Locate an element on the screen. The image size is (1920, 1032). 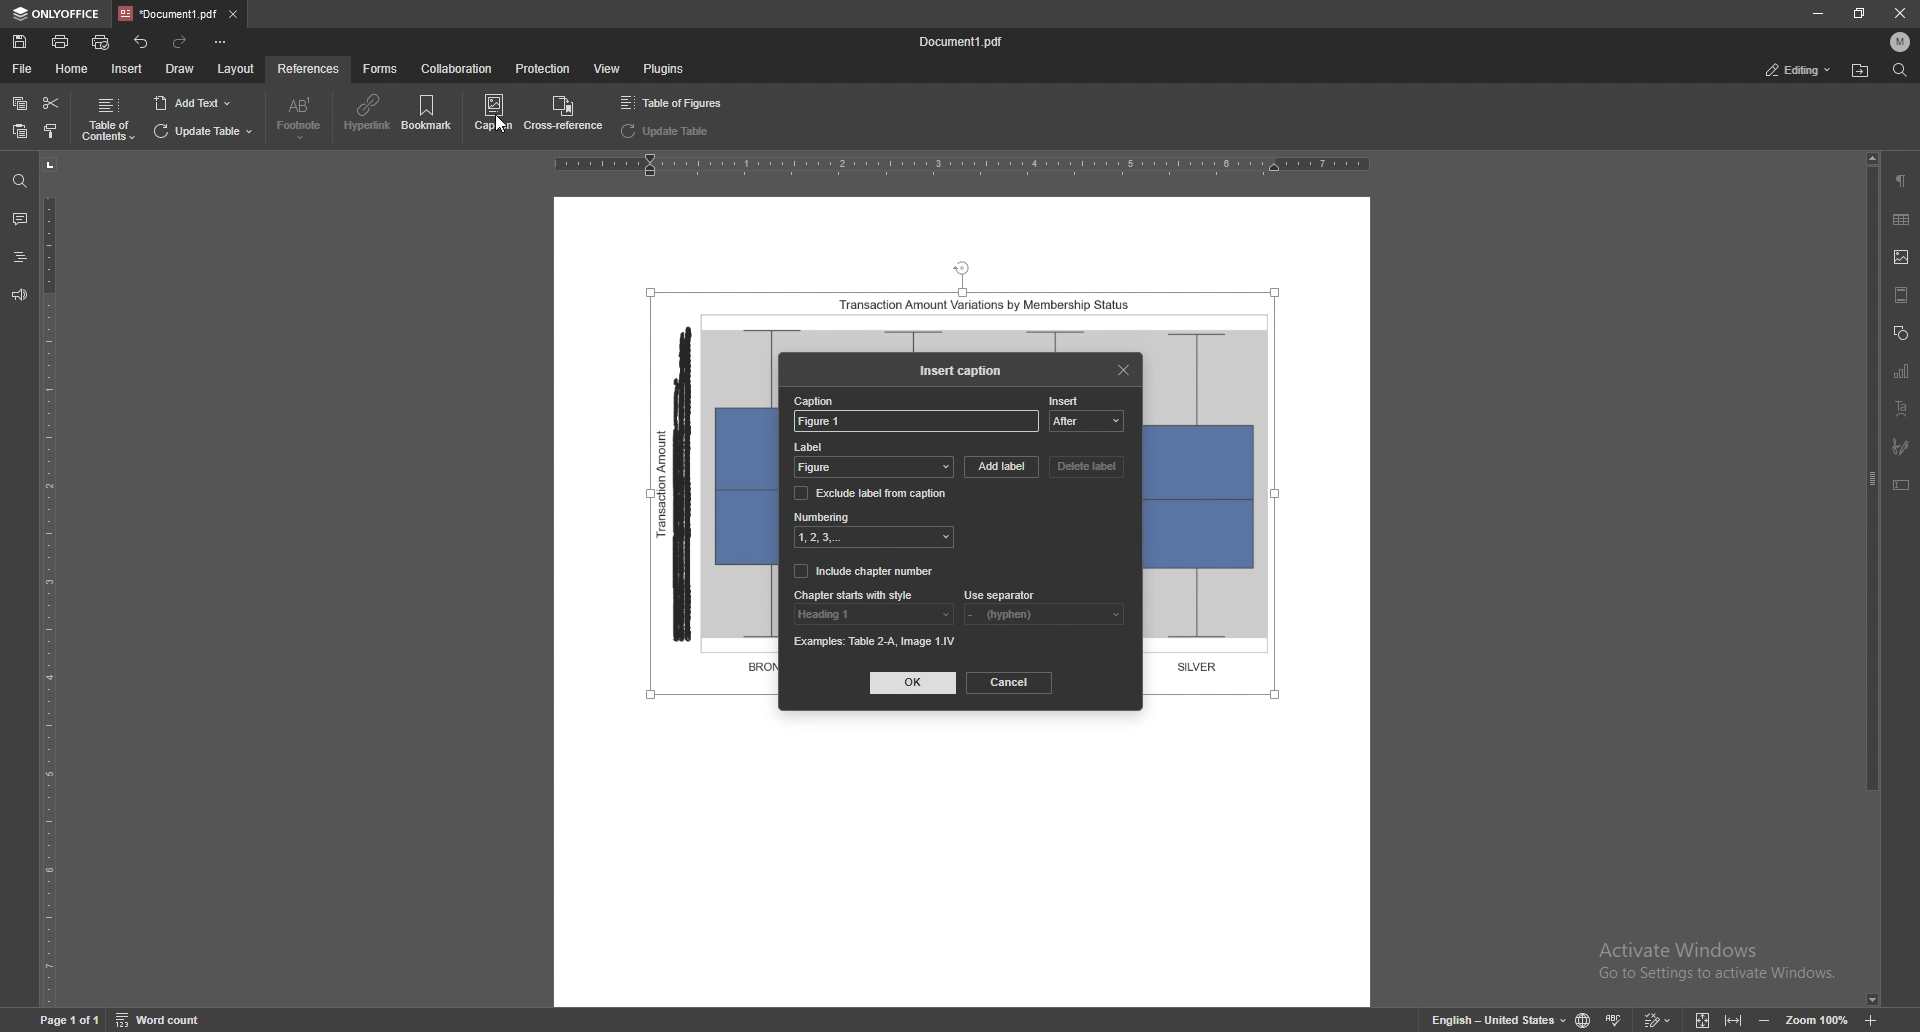
paste is located at coordinates (20, 132).